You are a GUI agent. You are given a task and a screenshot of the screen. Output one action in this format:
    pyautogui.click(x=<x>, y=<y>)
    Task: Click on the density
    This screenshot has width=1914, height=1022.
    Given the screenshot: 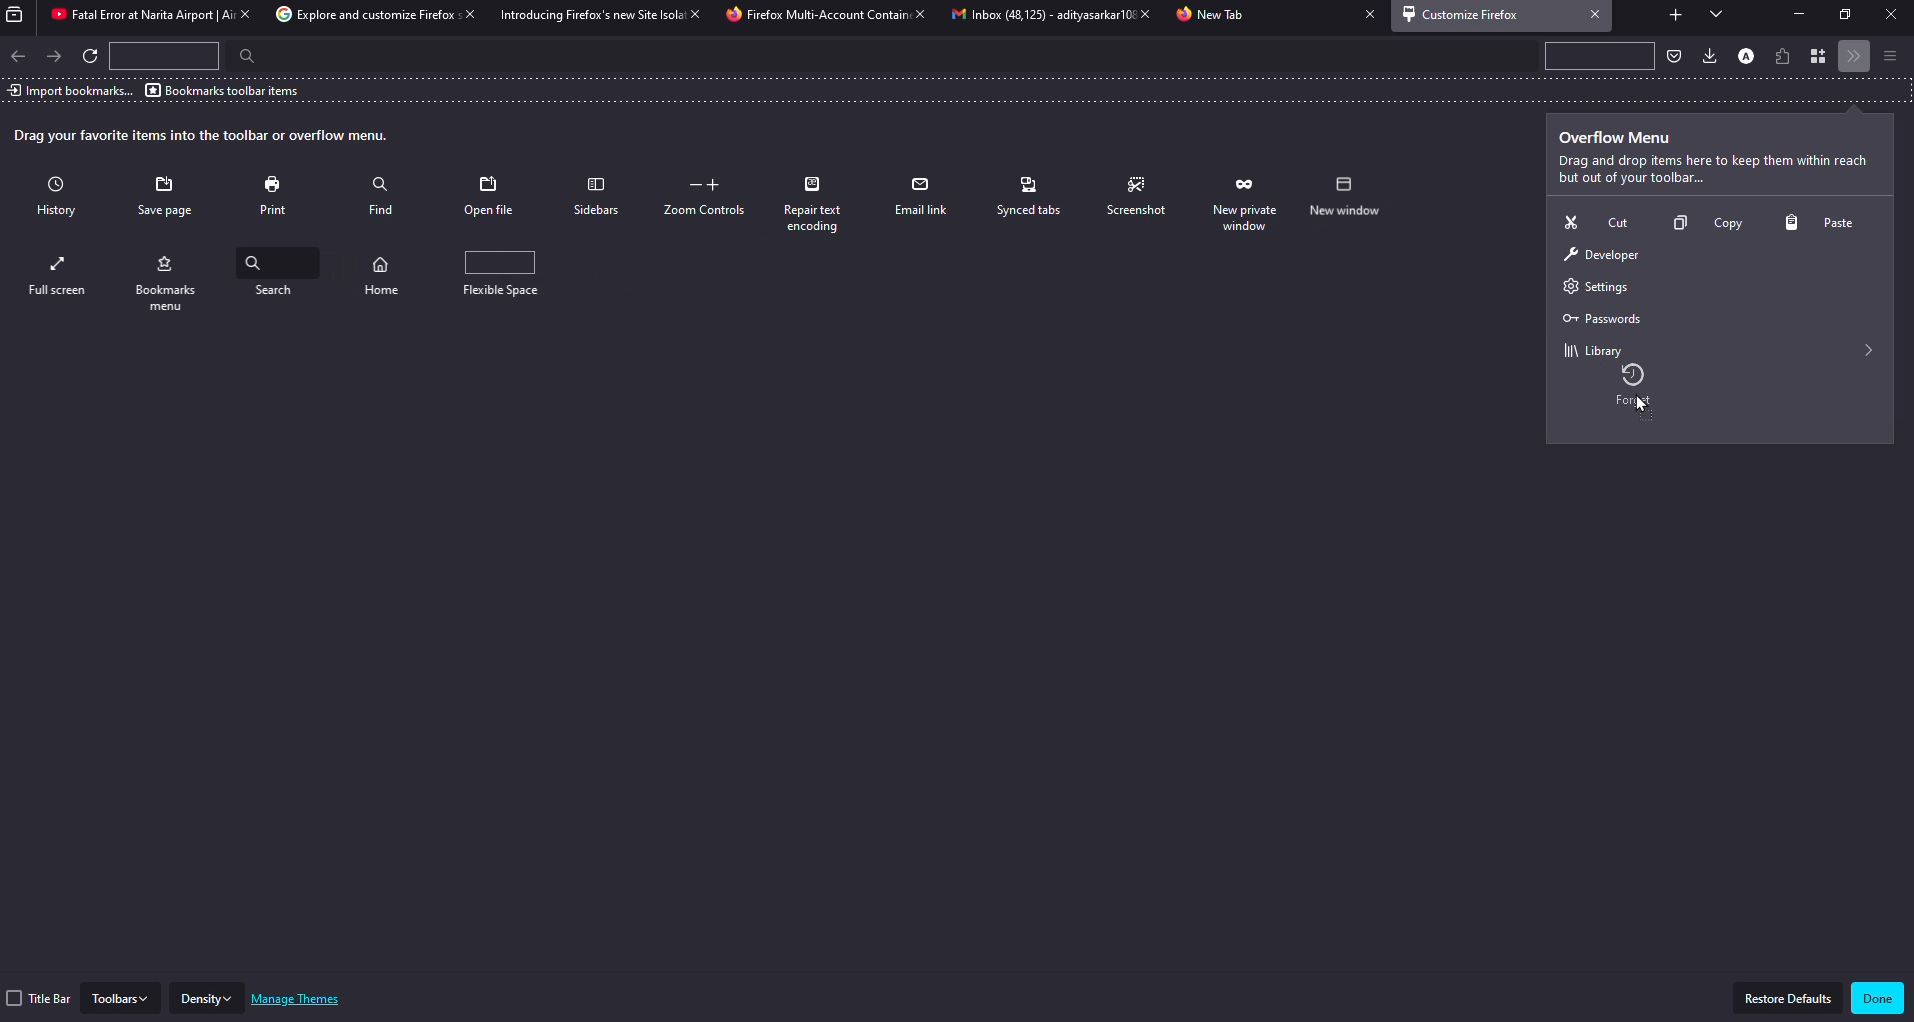 What is the action you would take?
    pyautogui.click(x=208, y=998)
    